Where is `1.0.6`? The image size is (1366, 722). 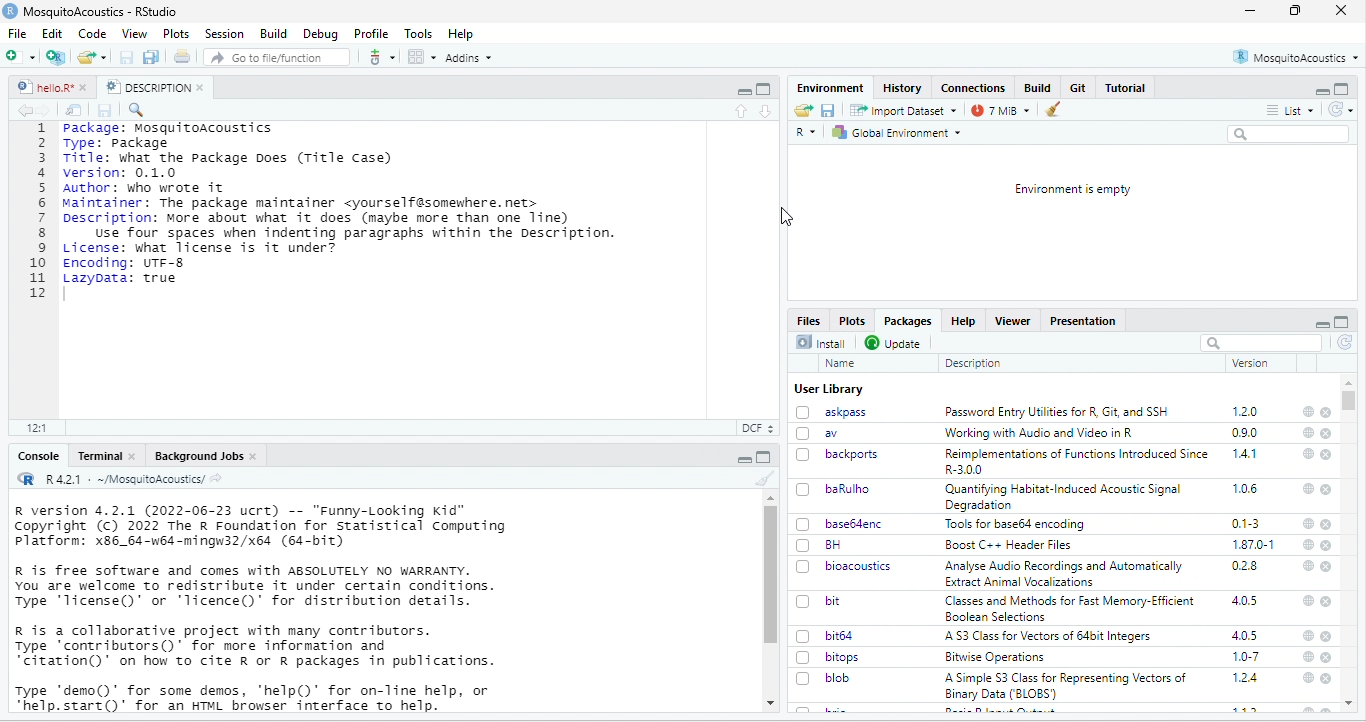
1.0.6 is located at coordinates (1244, 488).